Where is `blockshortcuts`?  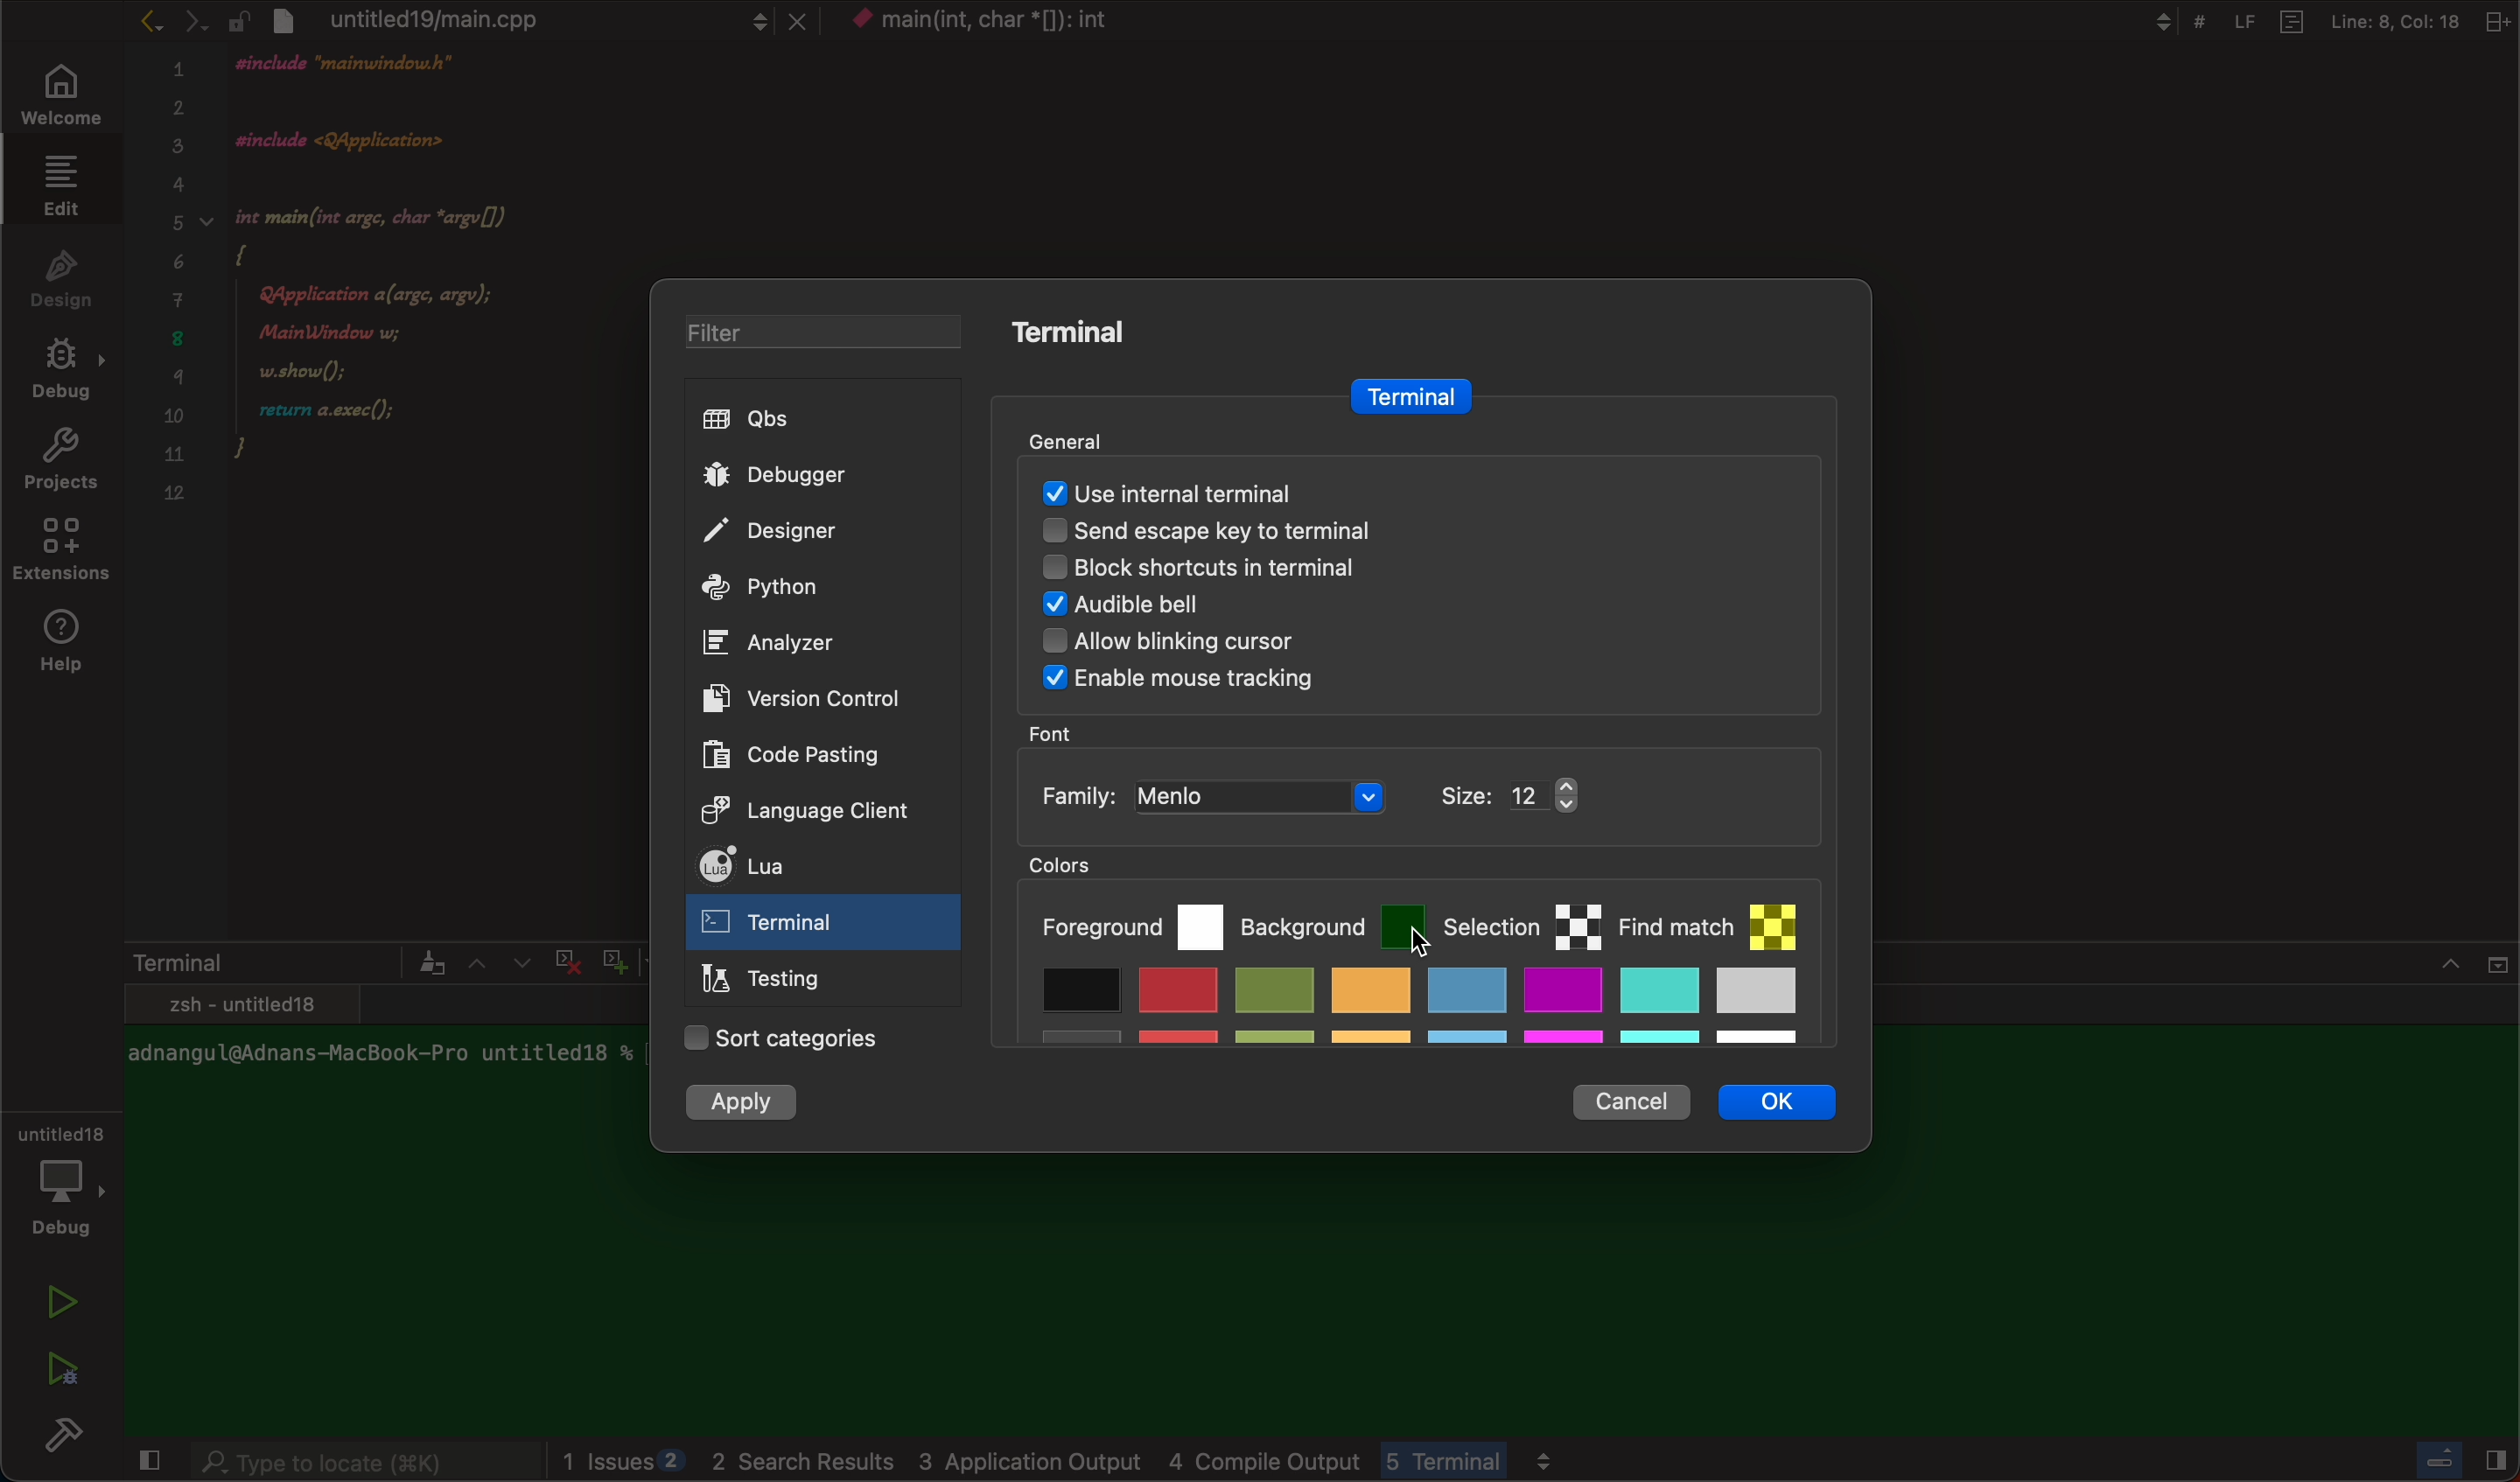 blockshortcuts is located at coordinates (1402, 573).